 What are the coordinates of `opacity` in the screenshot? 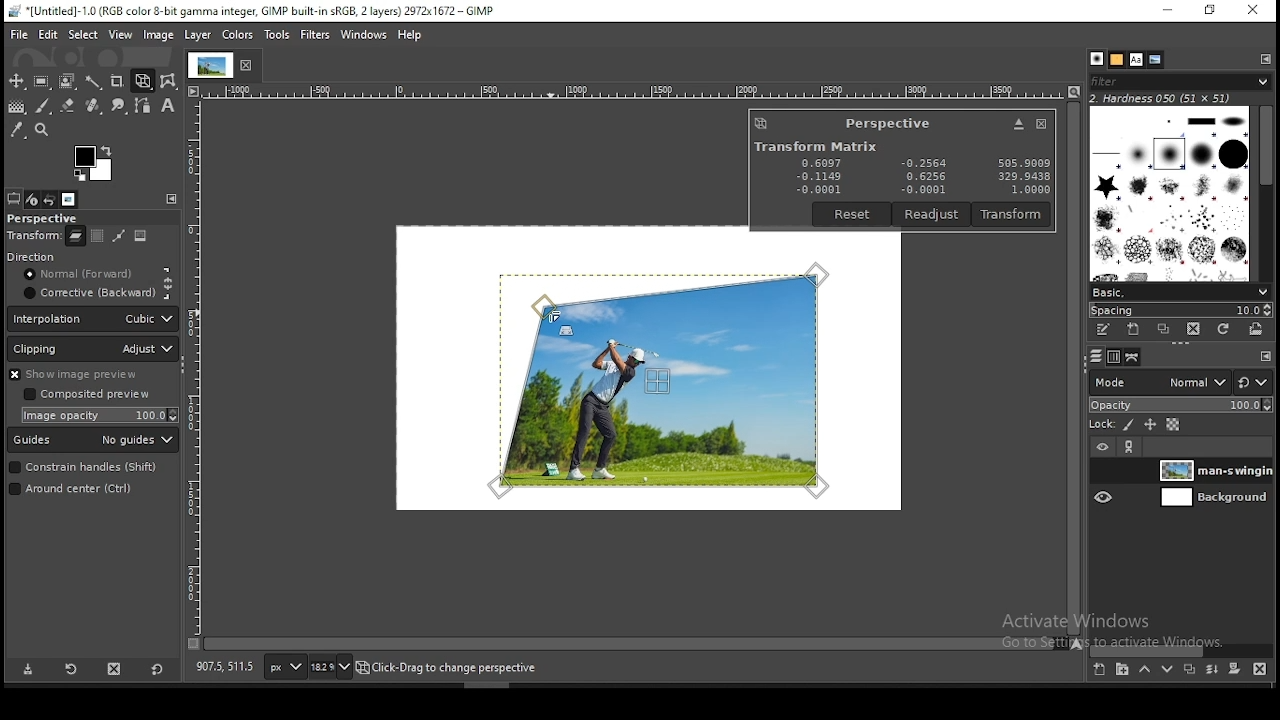 It's located at (1181, 406).